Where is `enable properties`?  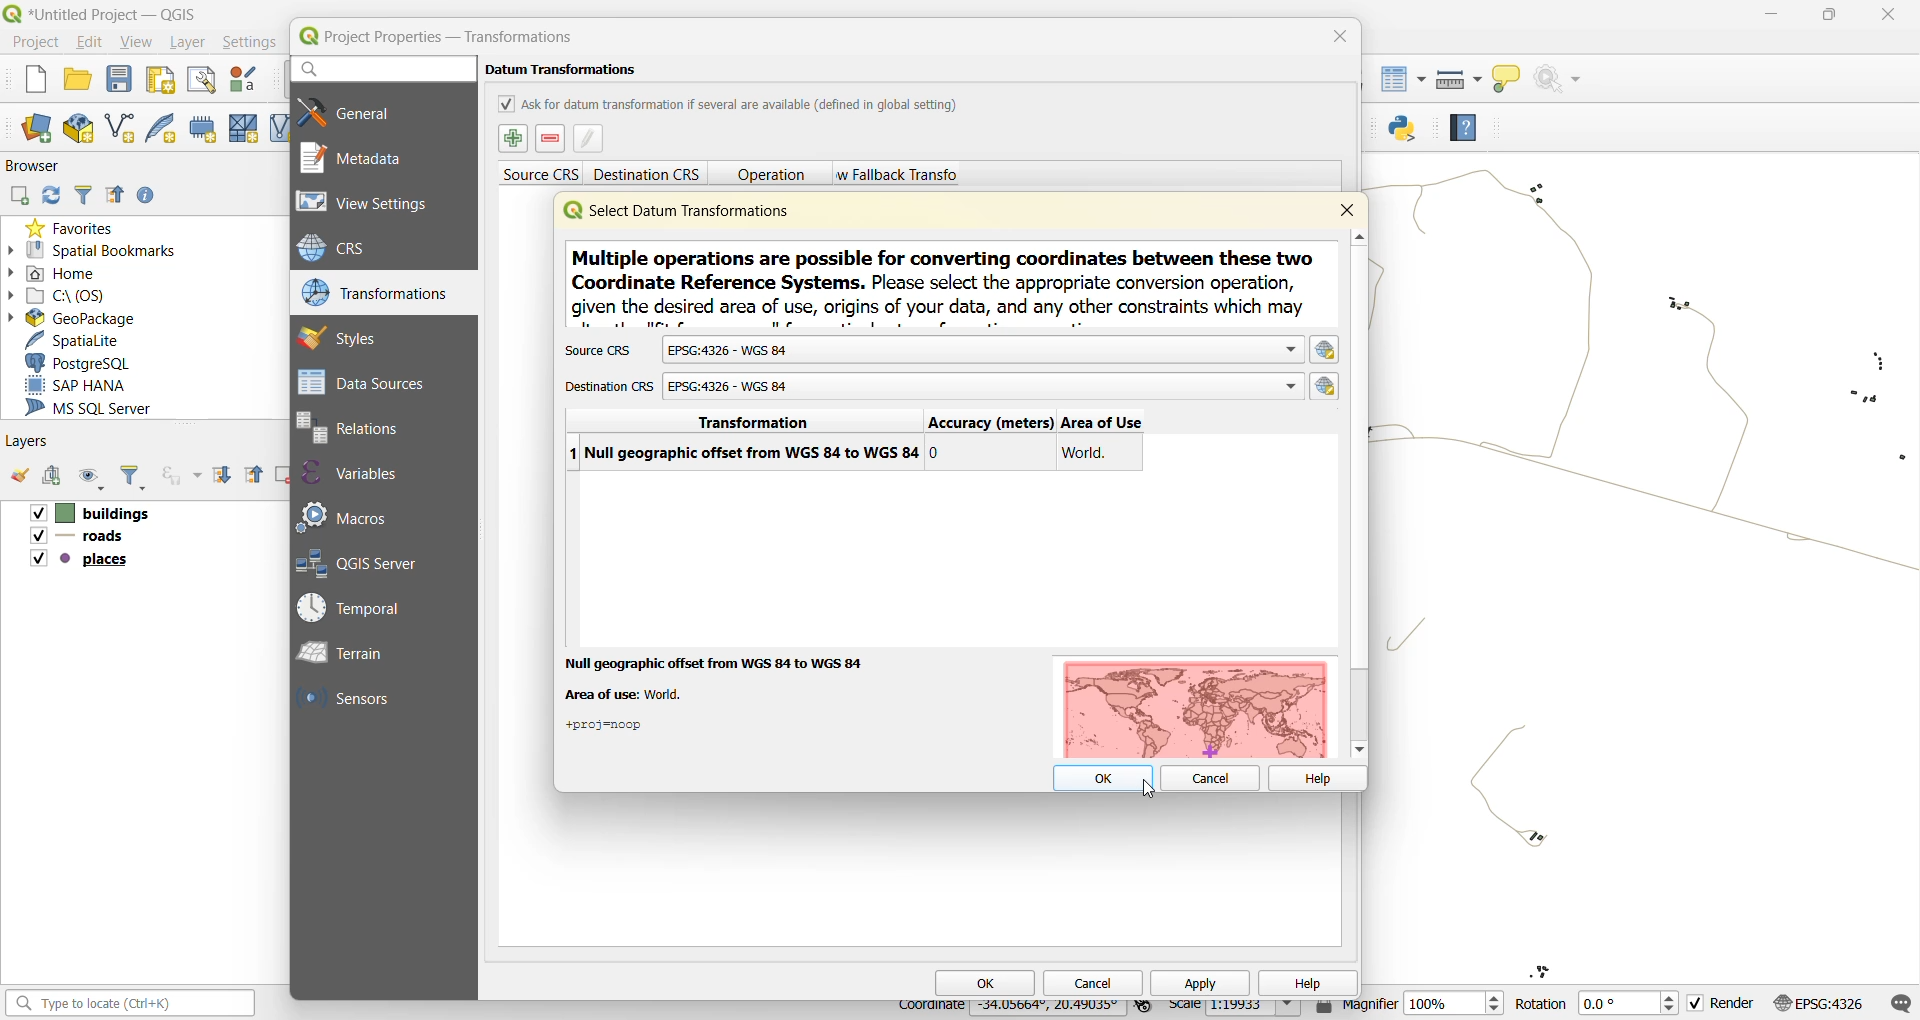 enable properties is located at coordinates (148, 196).